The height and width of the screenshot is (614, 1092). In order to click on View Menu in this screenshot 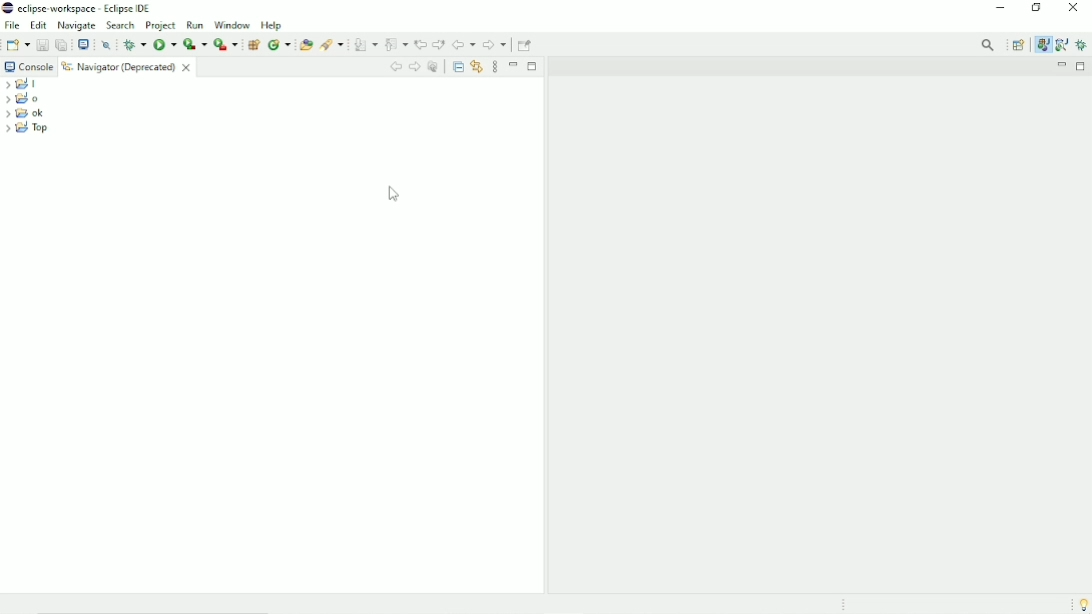, I will do `click(495, 67)`.